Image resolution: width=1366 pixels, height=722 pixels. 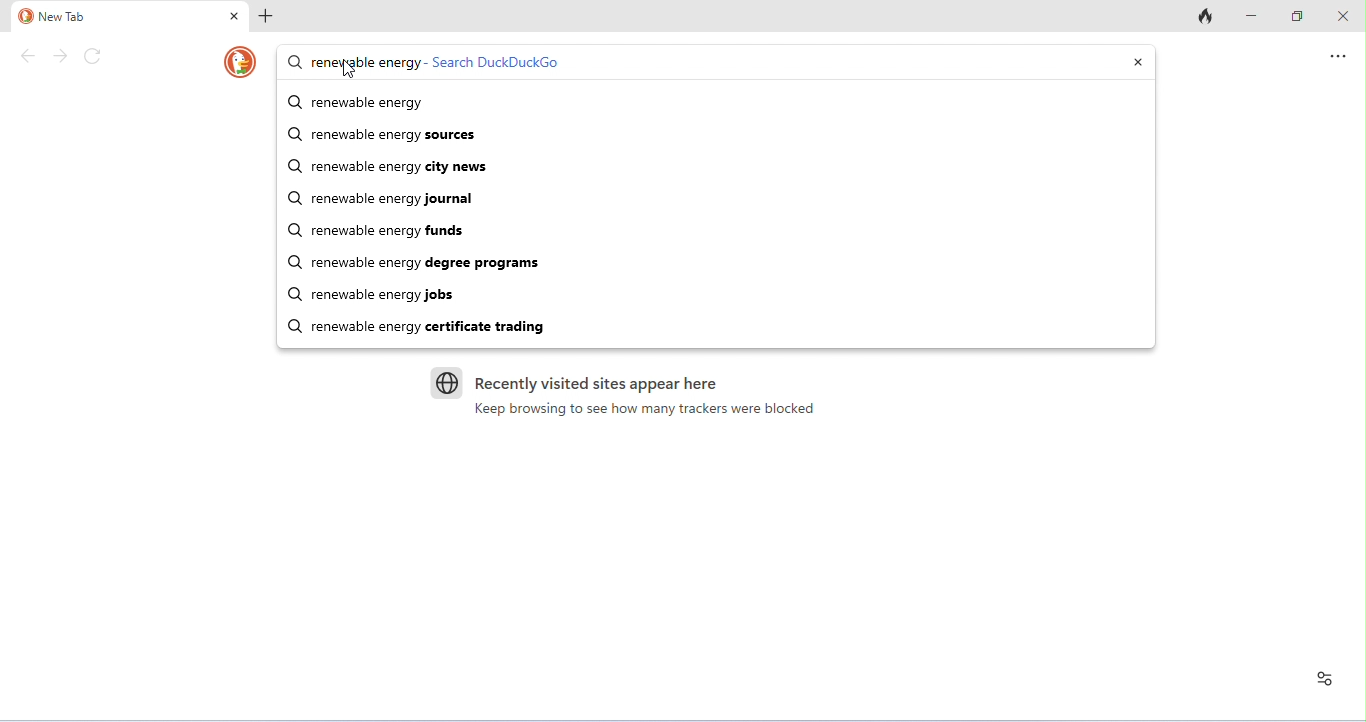 I want to click on minimize, so click(x=1252, y=15).